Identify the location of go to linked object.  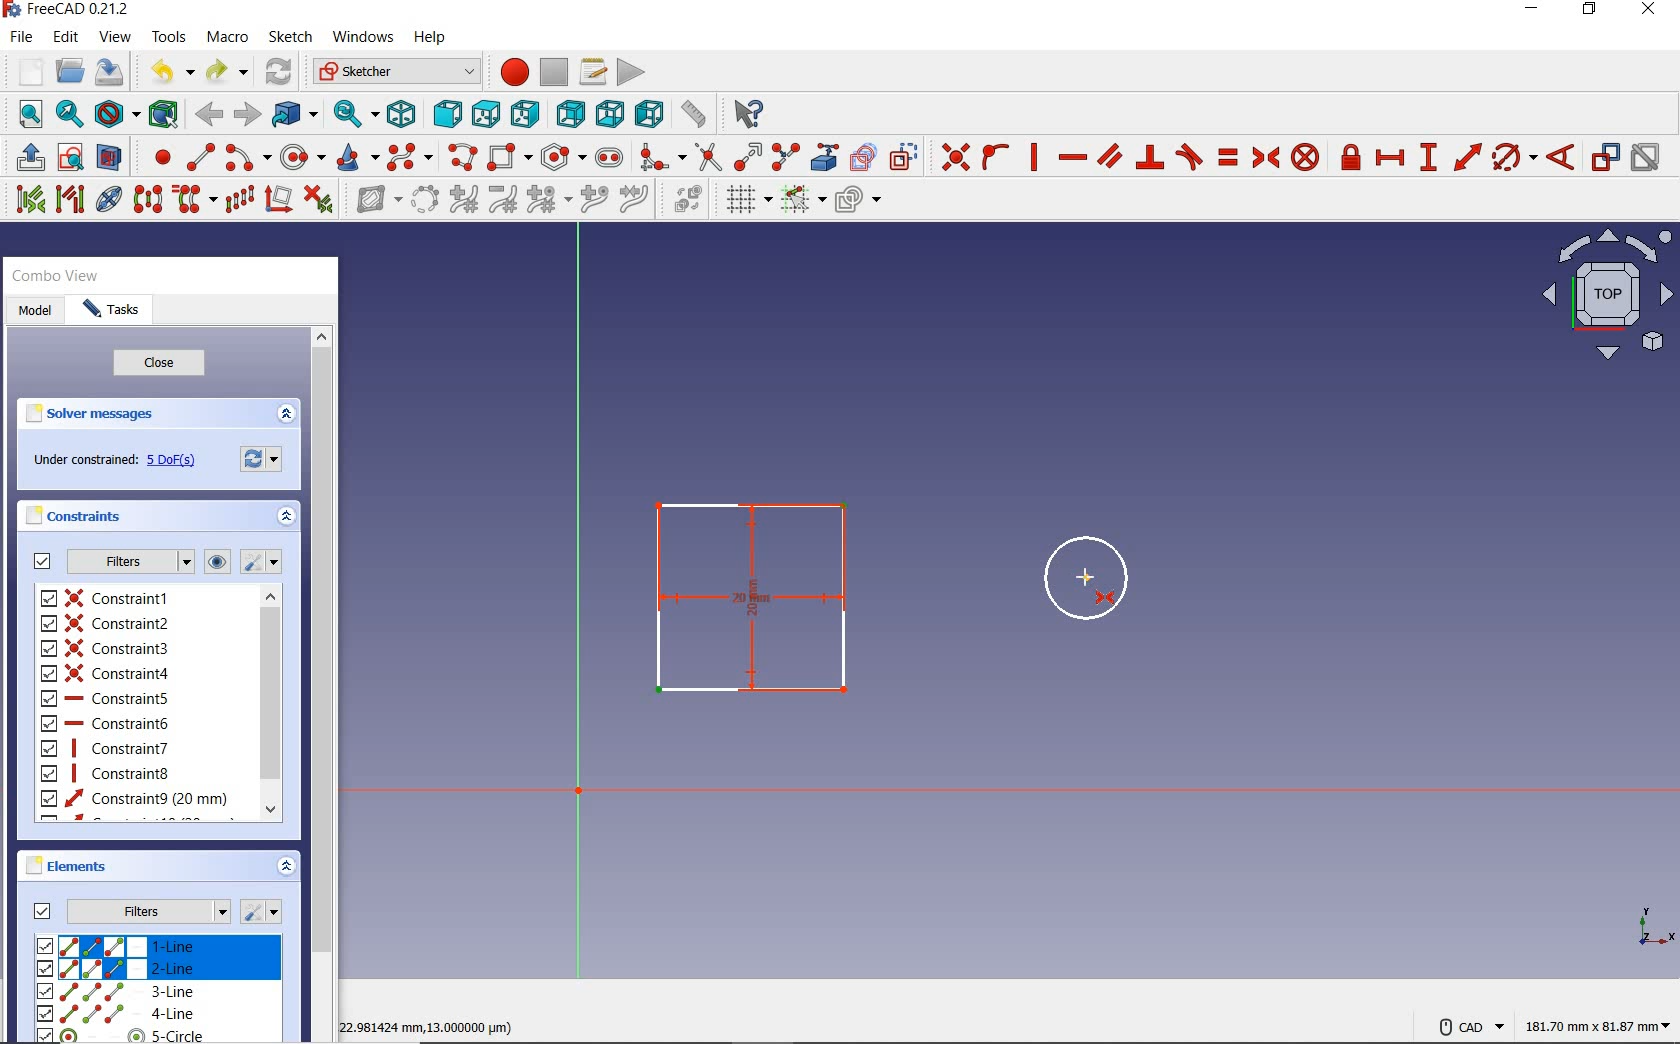
(295, 113).